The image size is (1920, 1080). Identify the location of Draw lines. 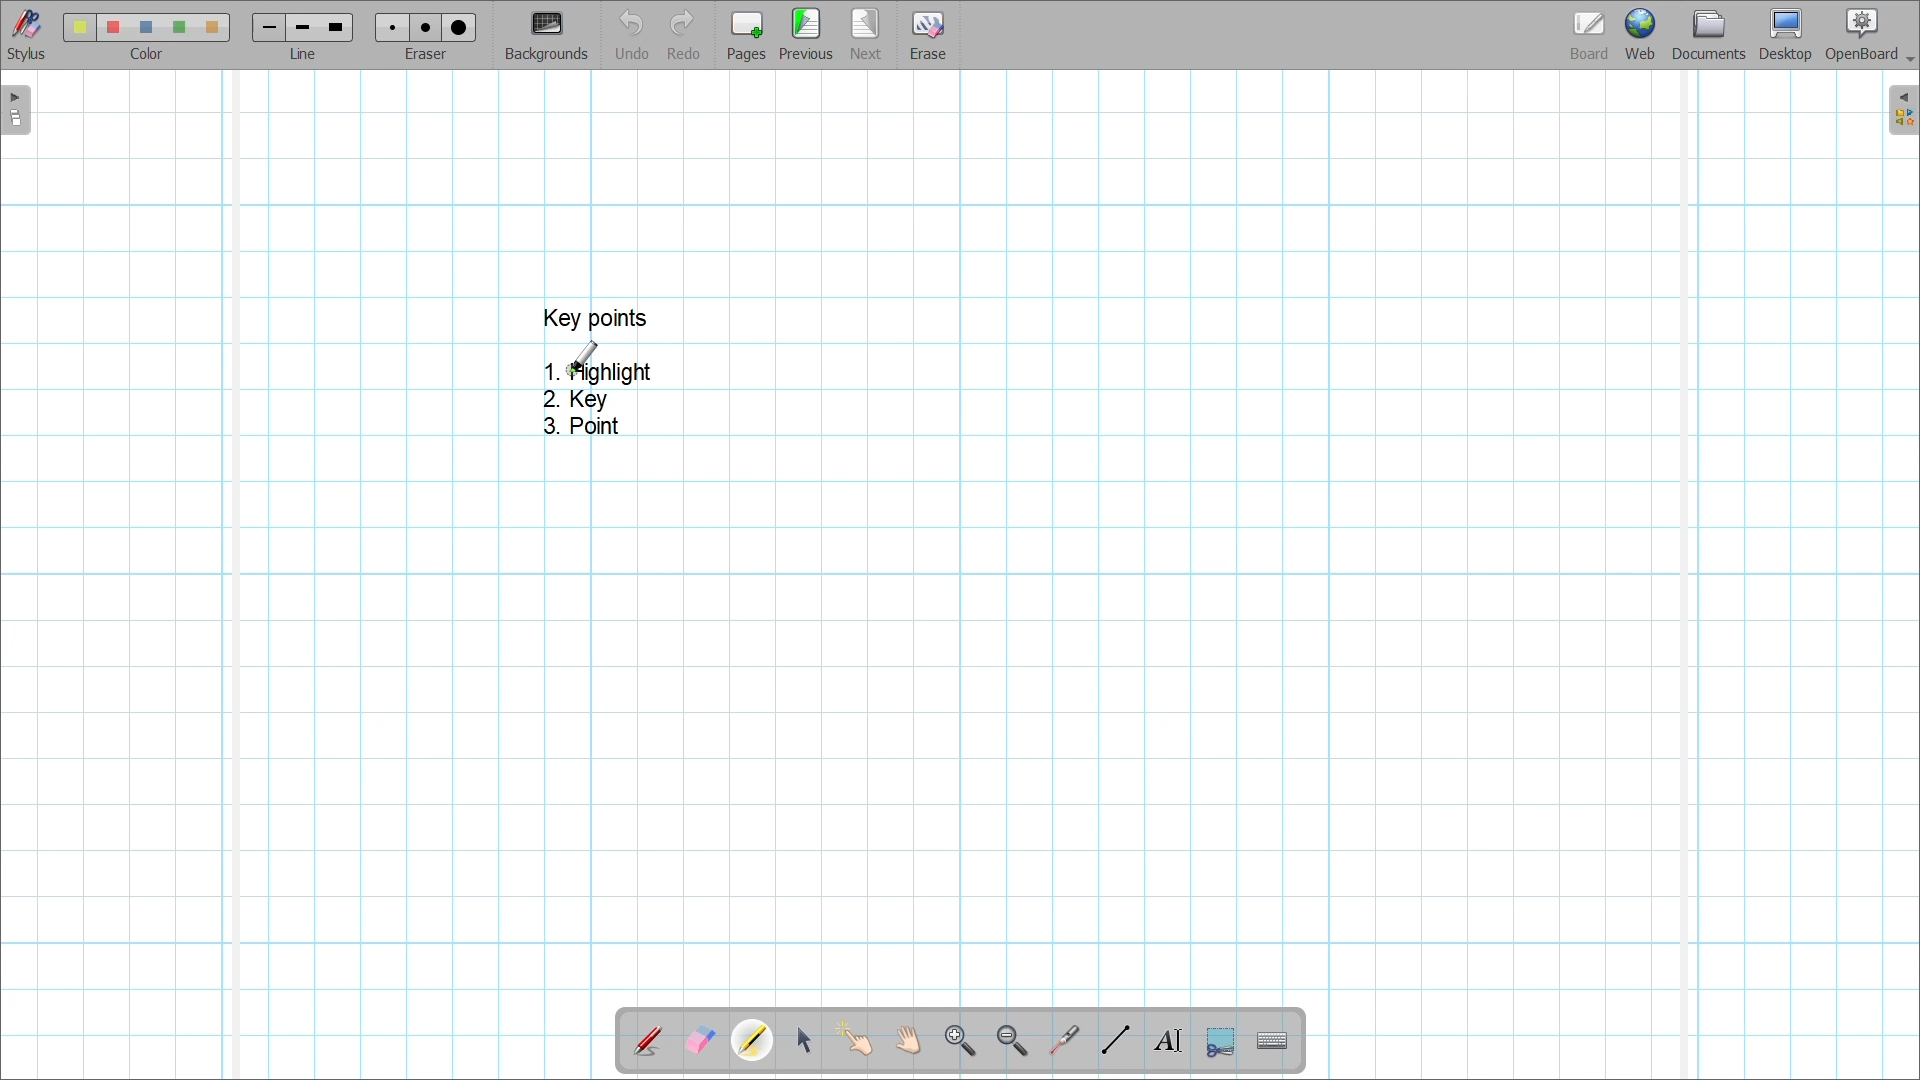
(1115, 1040).